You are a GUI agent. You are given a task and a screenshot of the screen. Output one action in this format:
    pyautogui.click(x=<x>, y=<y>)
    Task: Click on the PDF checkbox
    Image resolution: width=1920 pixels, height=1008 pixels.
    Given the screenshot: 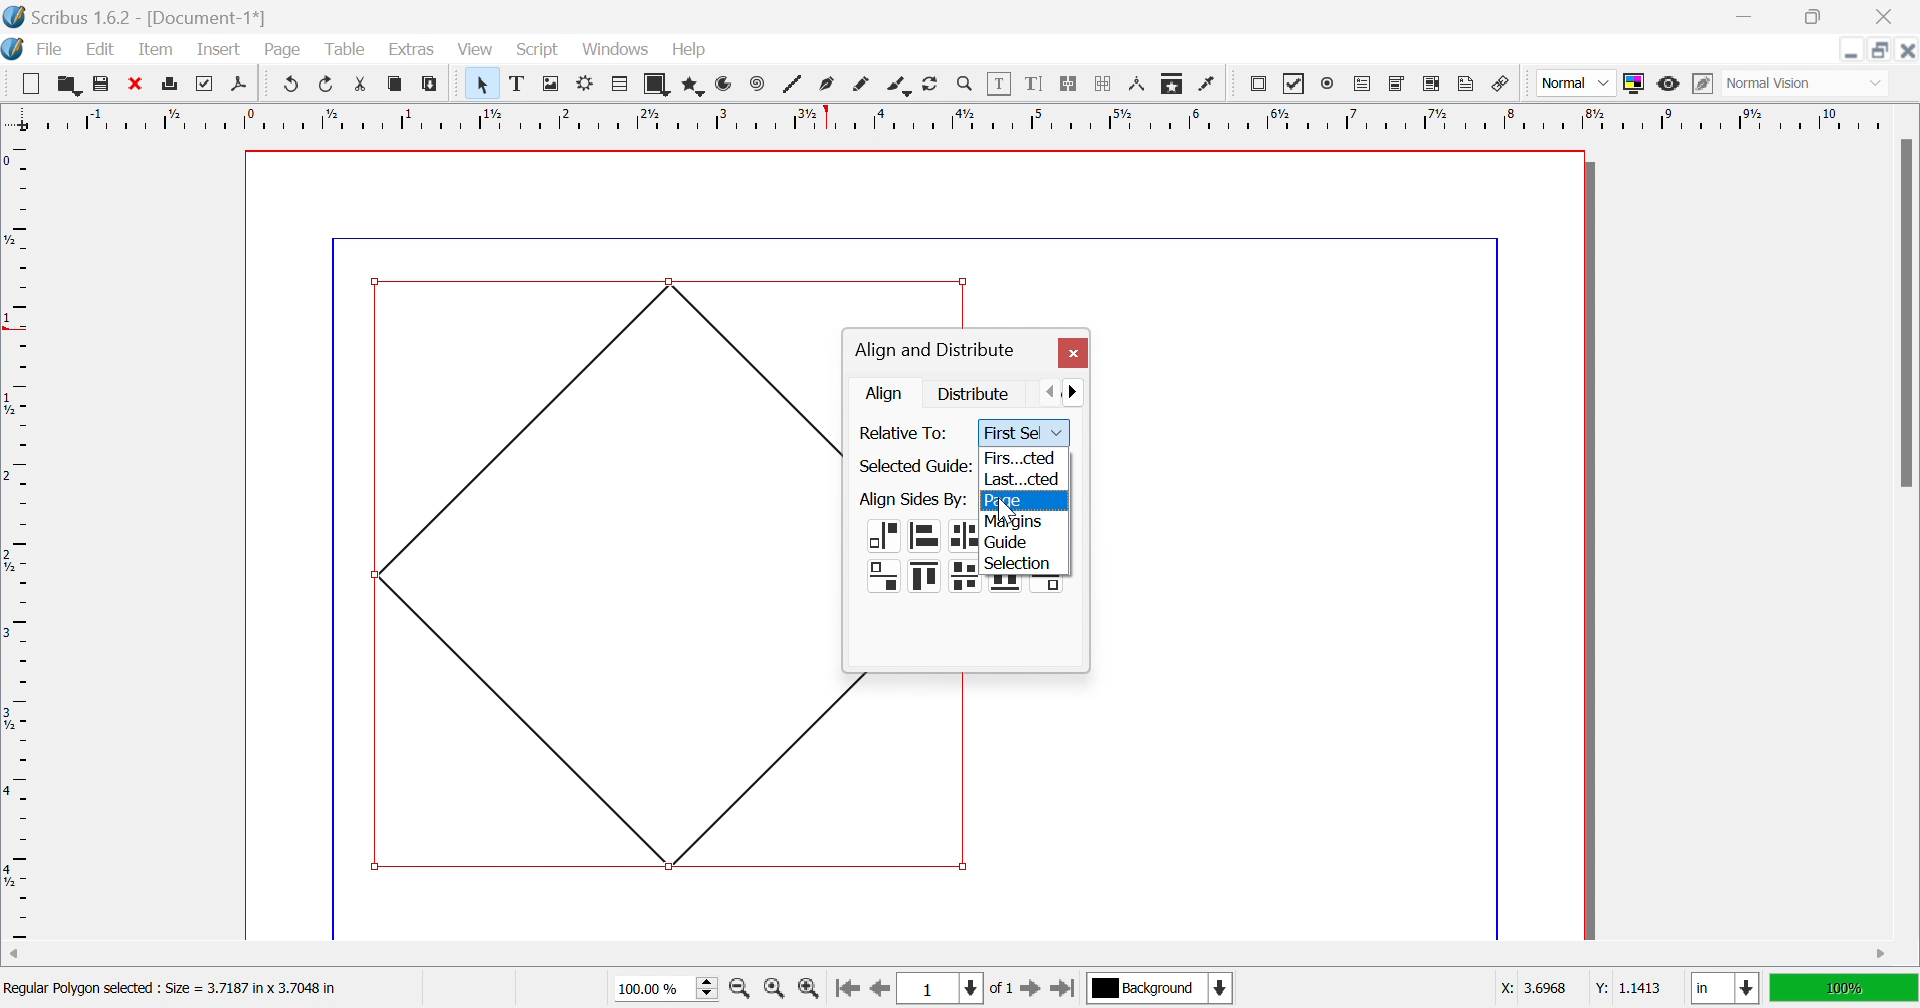 What is the action you would take?
    pyautogui.click(x=1294, y=84)
    